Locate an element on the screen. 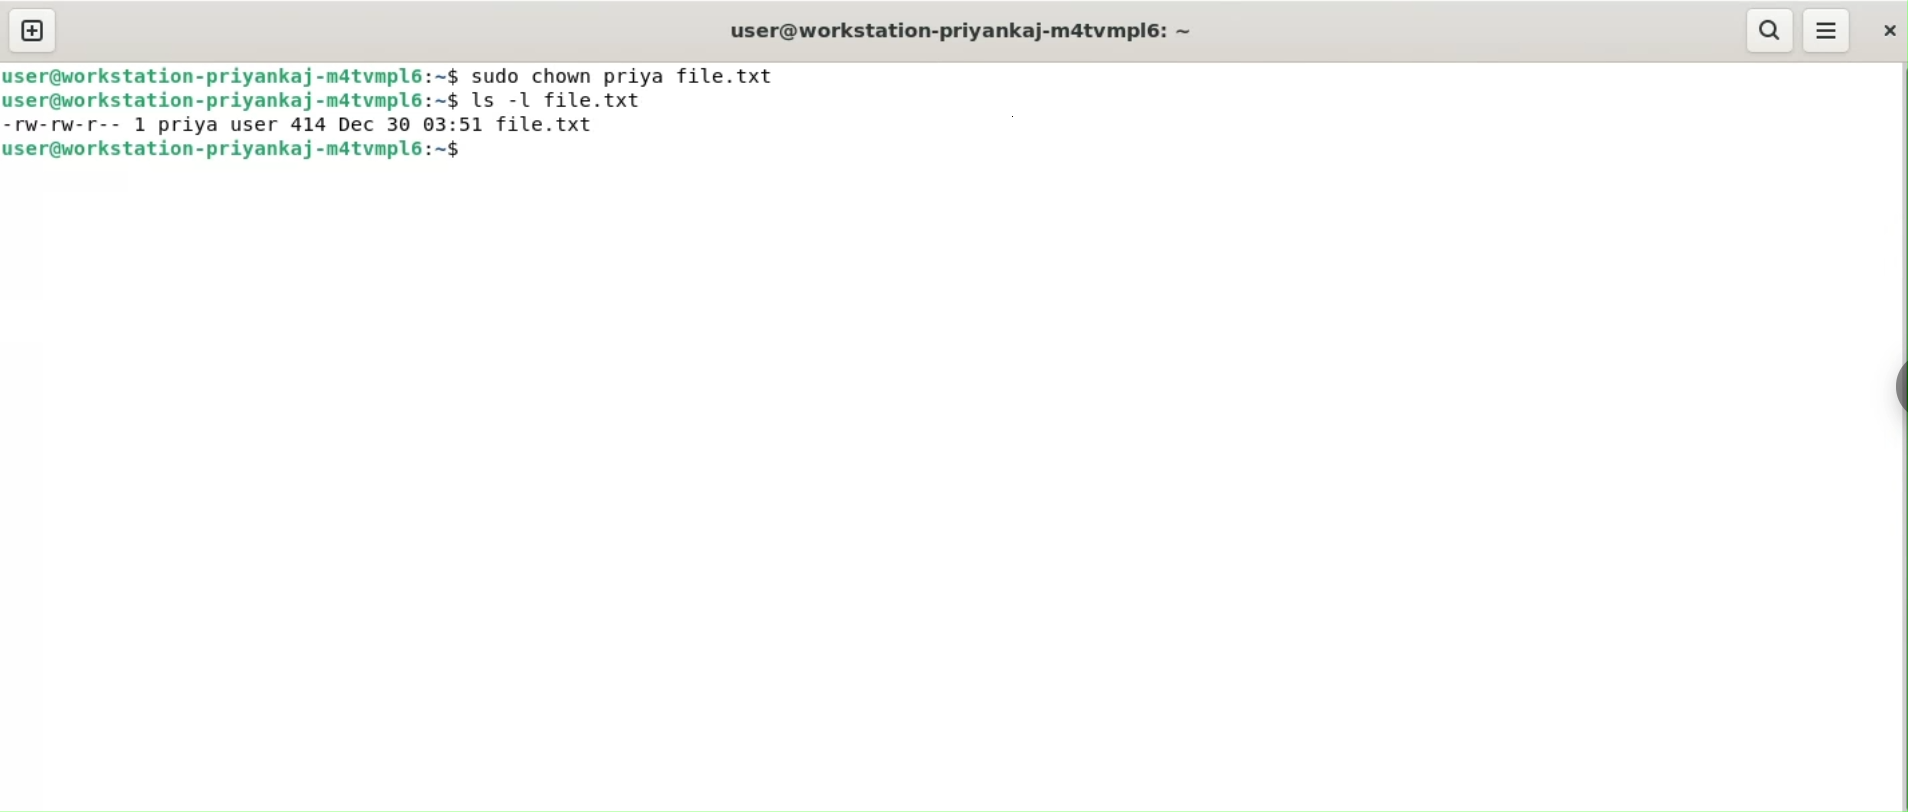 The image size is (1908, 812). user@workstation-priyankaj-m4tvmlp6:~ is located at coordinates (958, 30).